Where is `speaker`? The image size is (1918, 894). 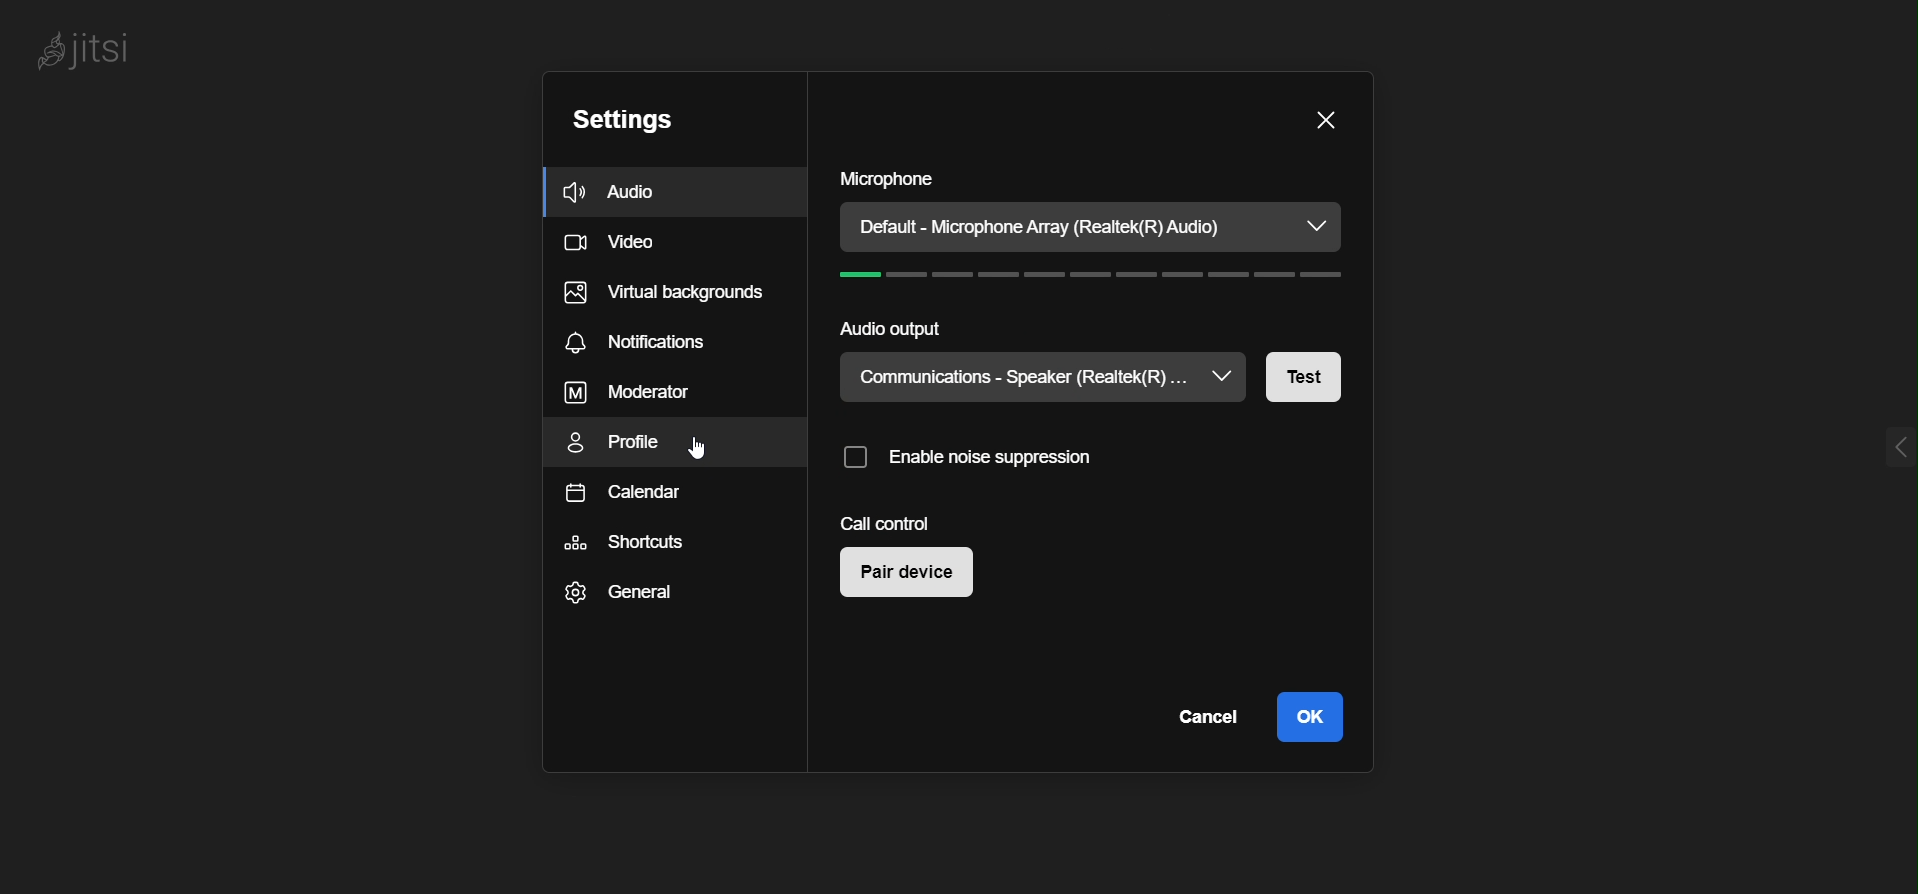 speaker is located at coordinates (1022, 377).